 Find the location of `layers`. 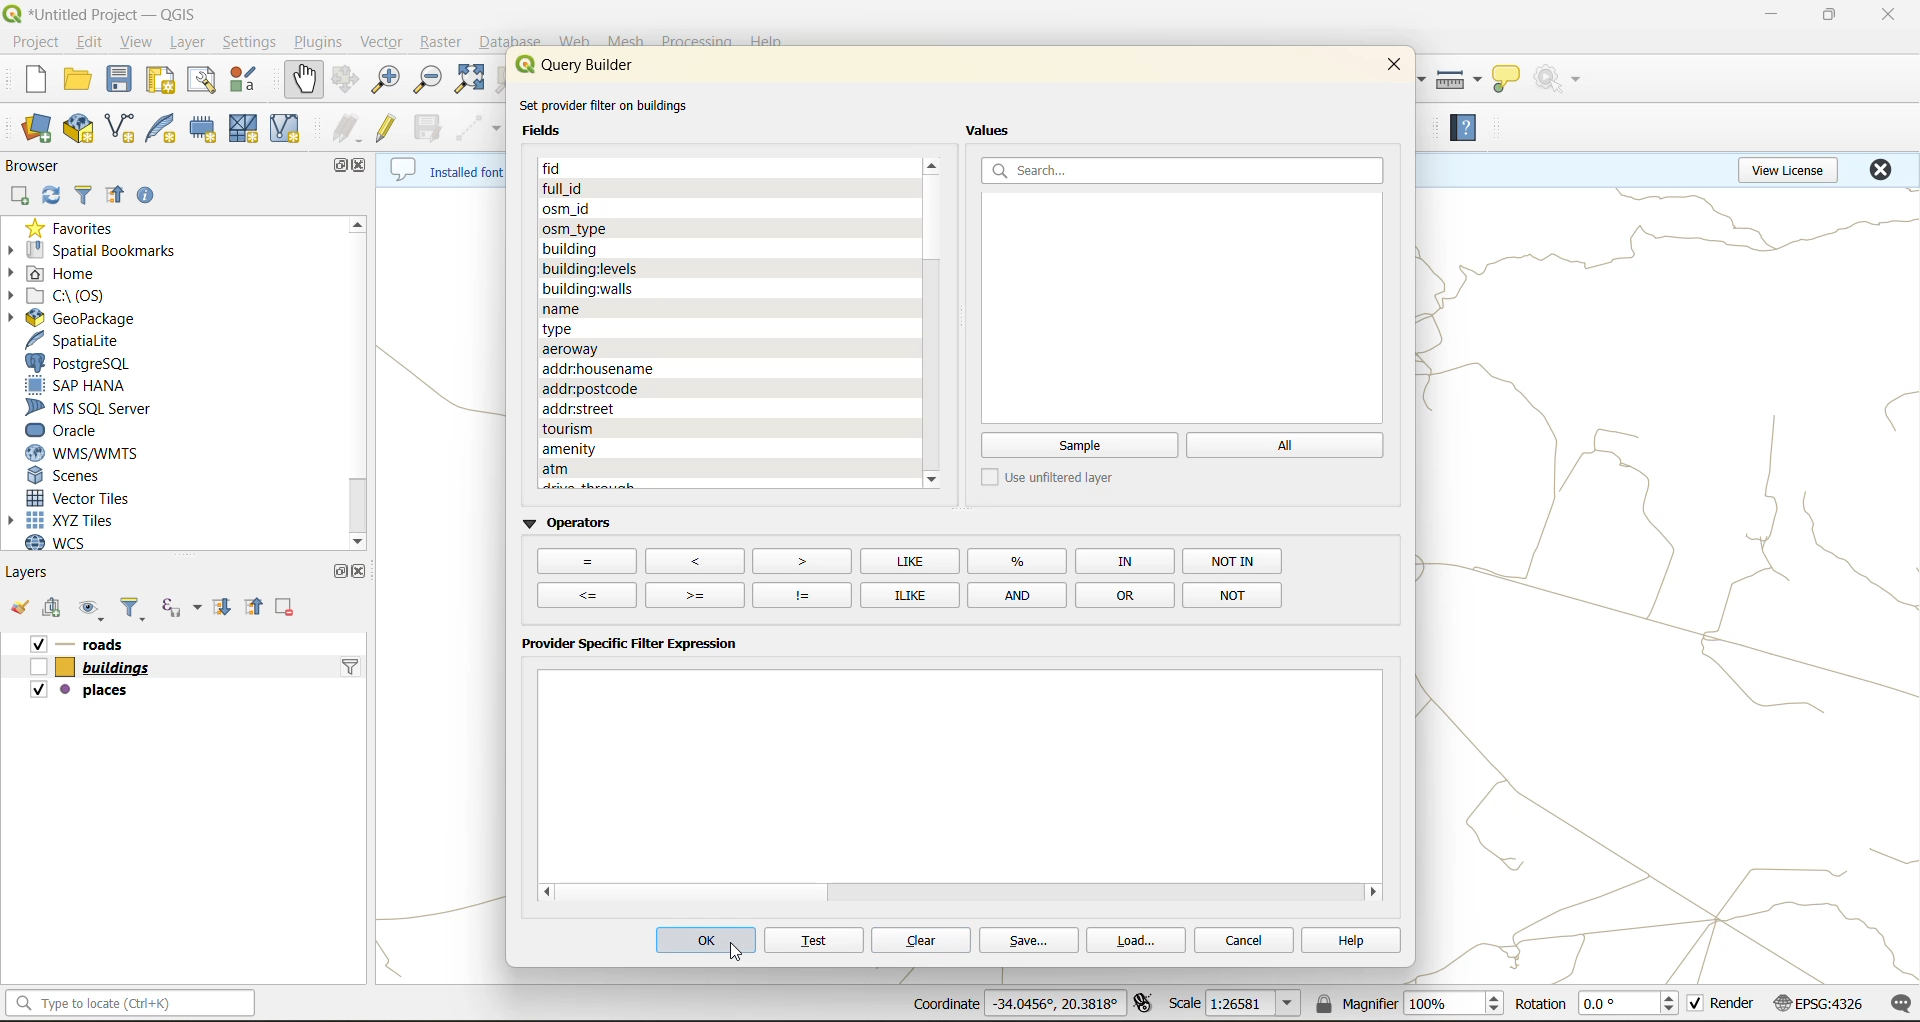

layers is located at coordinates (89, 690).